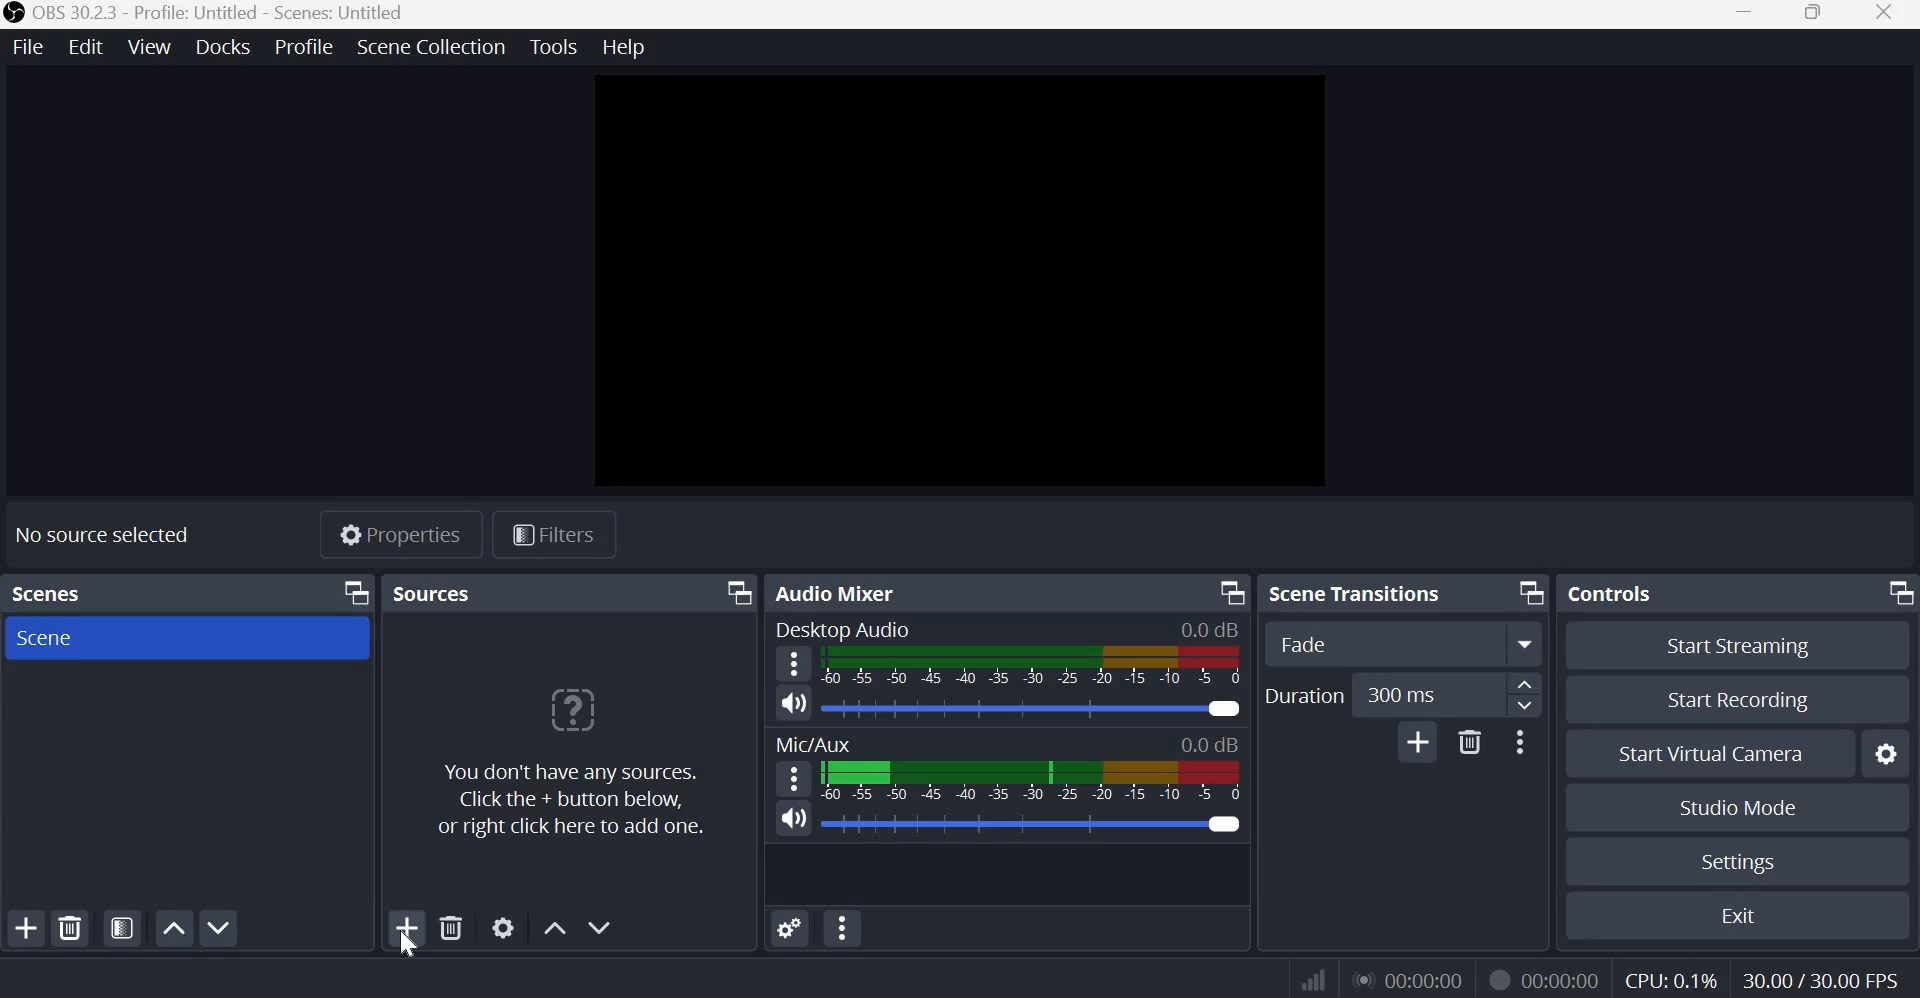  What do you see at coordinates (1526, 710) in the screenshot?
I see `Decrease` at bounding box center [1526, 710].